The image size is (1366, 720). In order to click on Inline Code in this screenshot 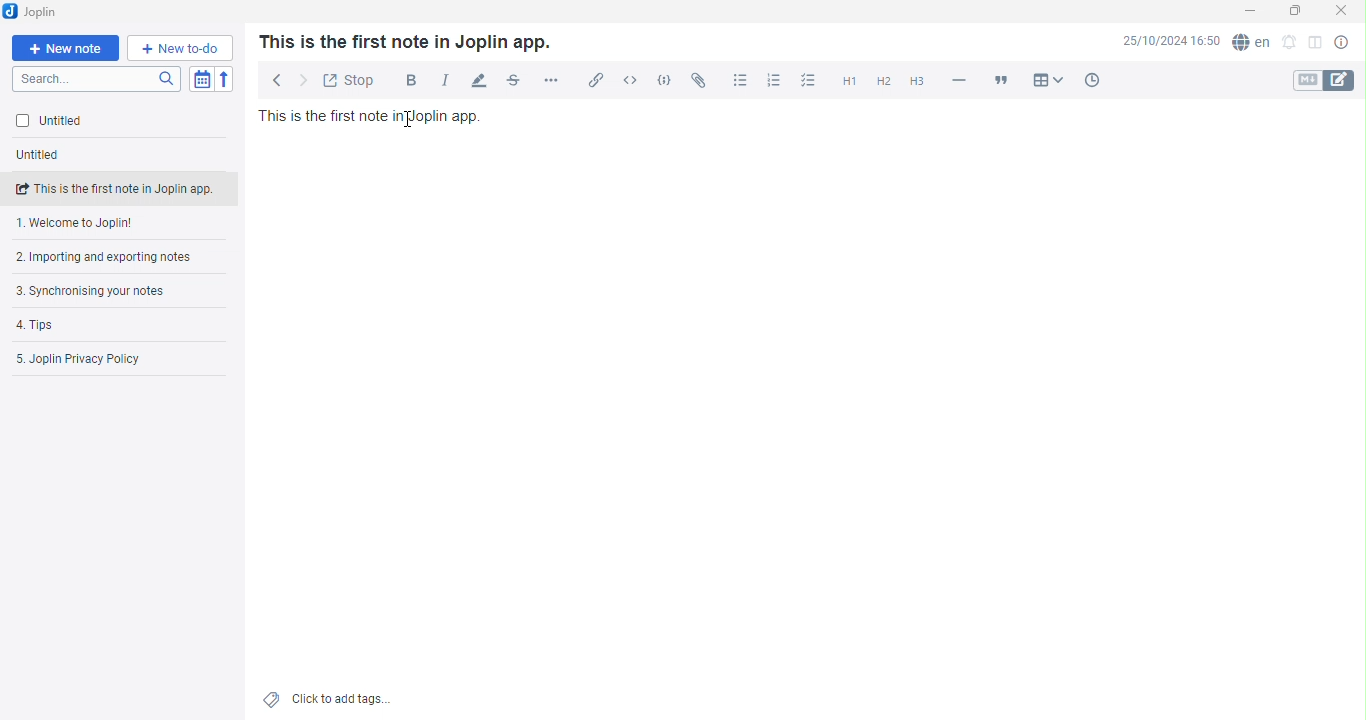, I will do `click(628, 80)`.